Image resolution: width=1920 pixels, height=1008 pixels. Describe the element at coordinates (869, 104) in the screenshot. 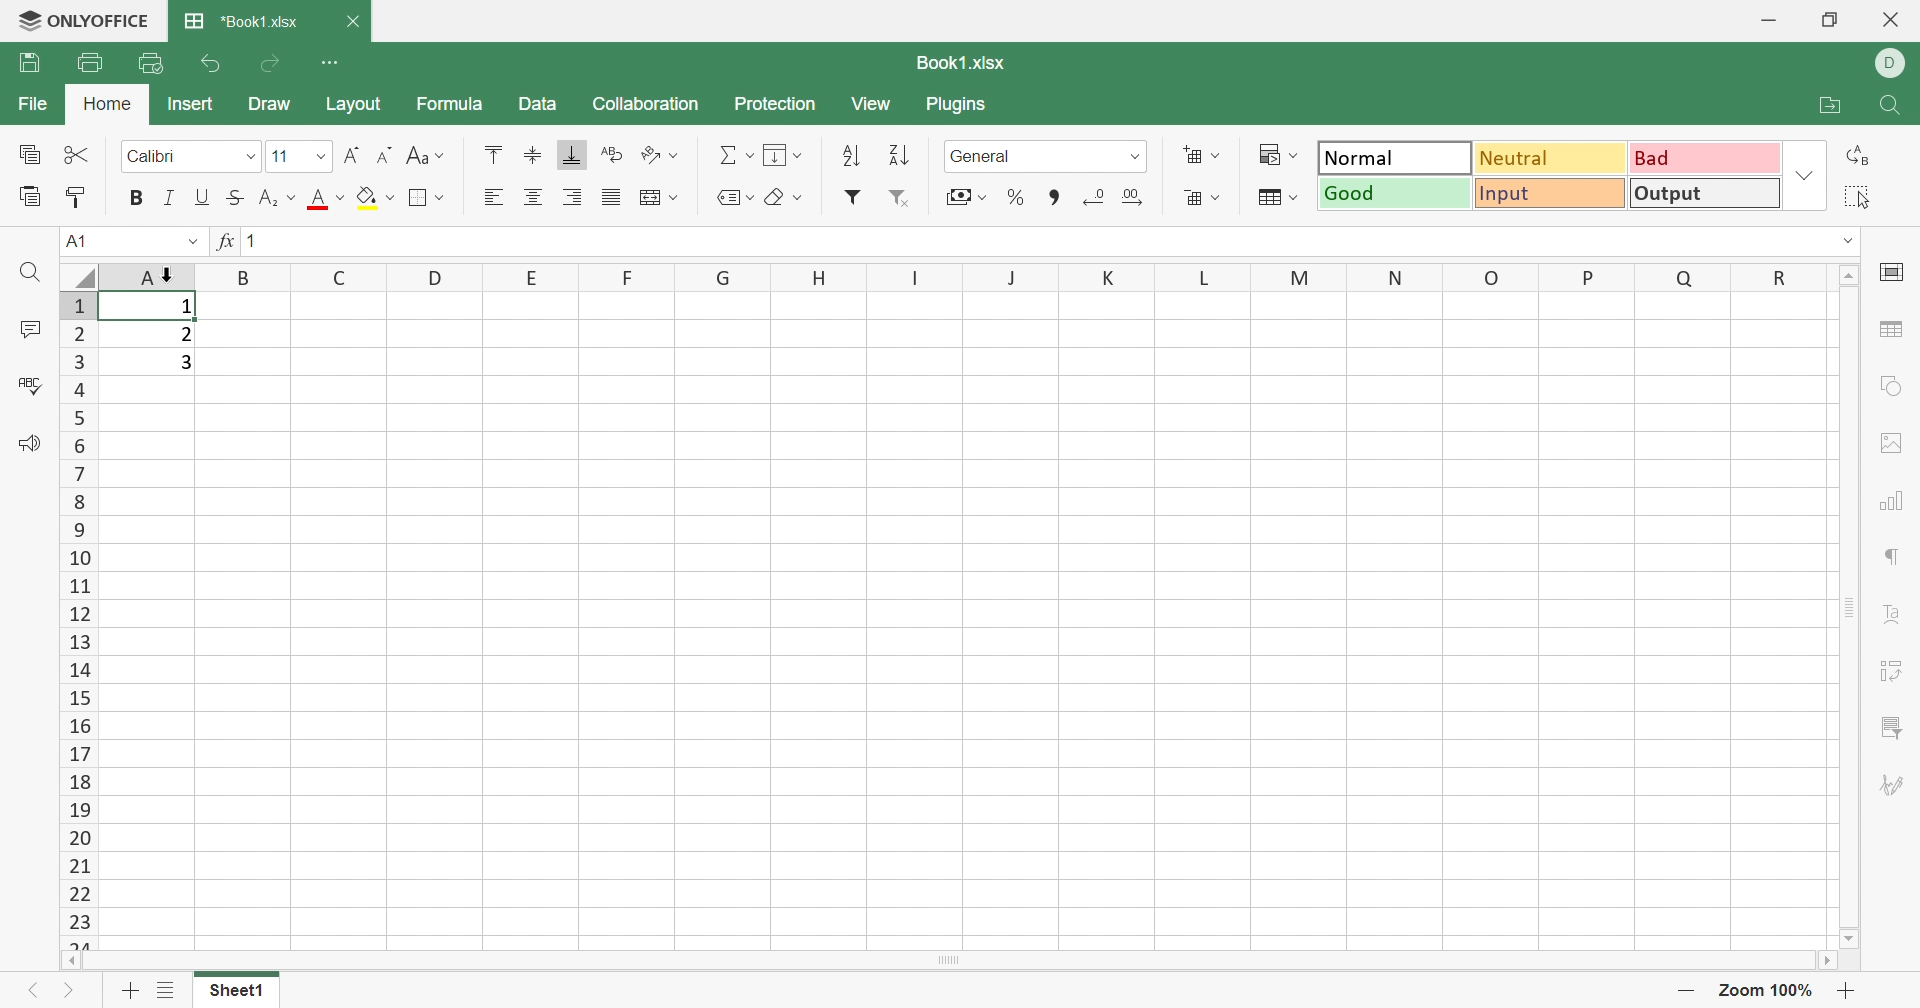

I see `View` at that location.